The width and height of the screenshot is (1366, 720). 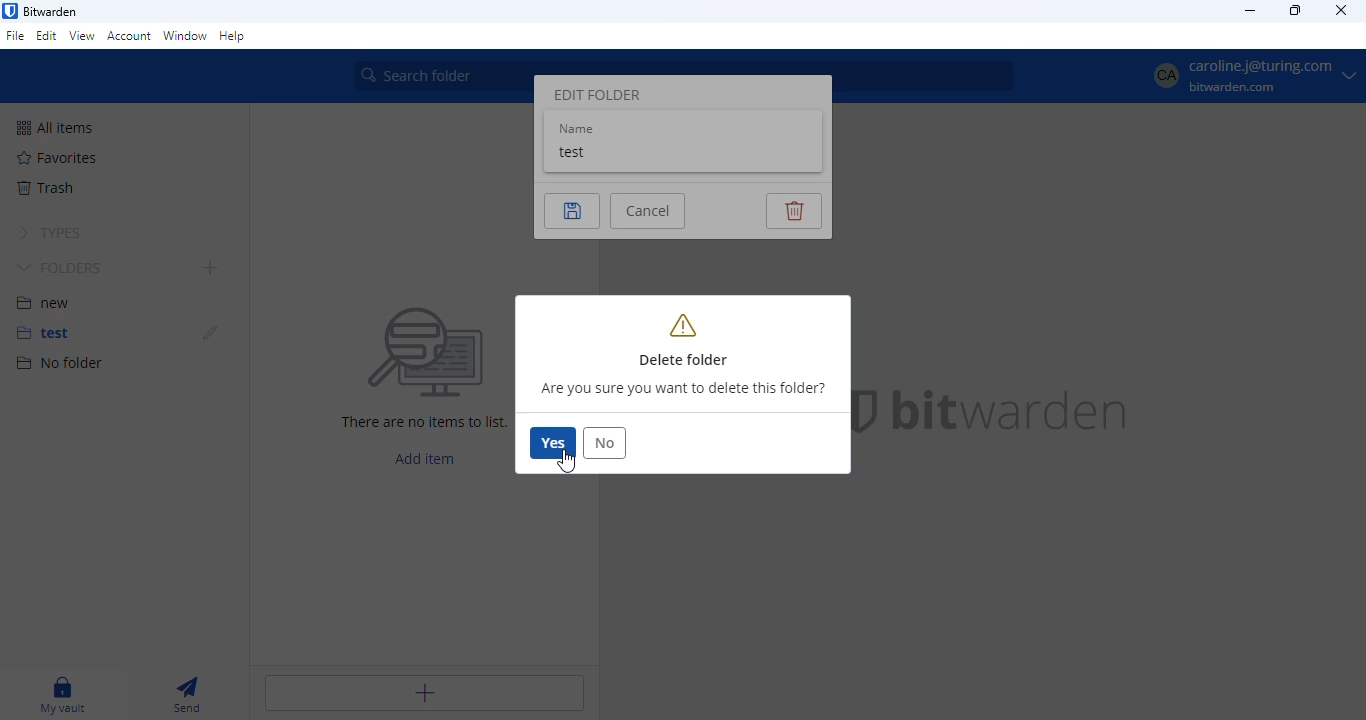 What do you see at coordinates (61, 268) in the screenshot?
I see `folders` at bounding box center [61, 268].